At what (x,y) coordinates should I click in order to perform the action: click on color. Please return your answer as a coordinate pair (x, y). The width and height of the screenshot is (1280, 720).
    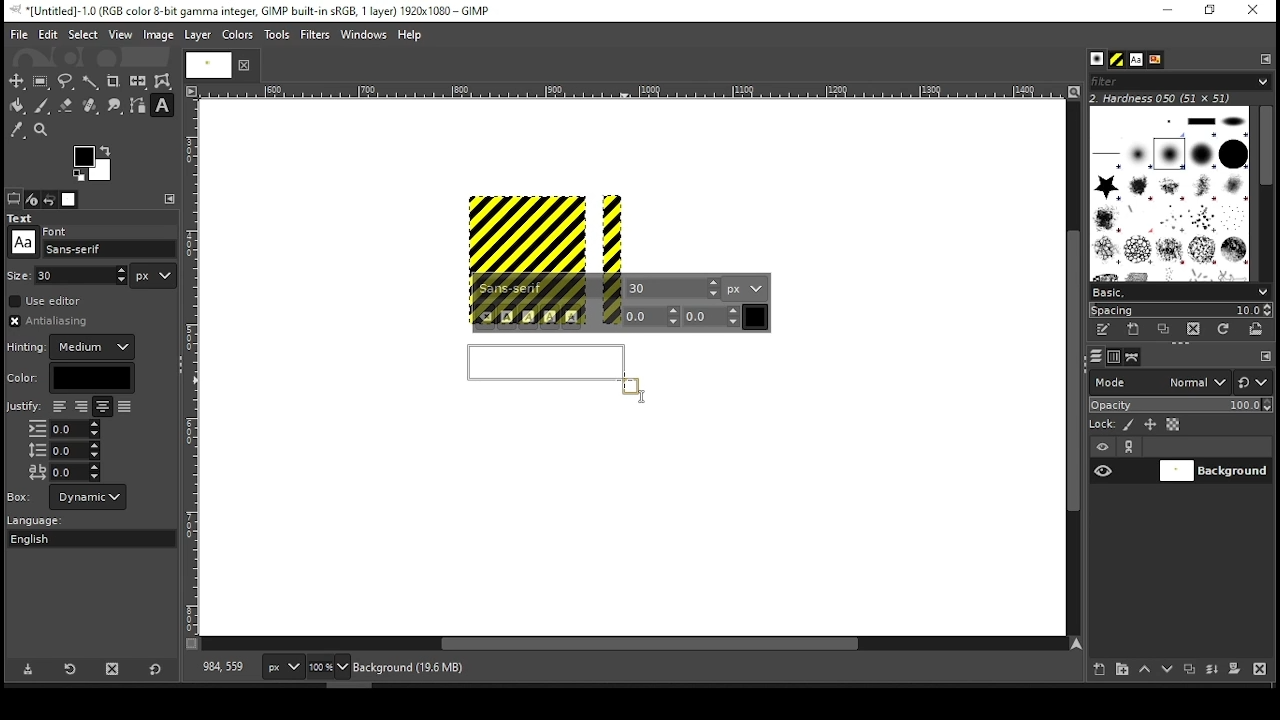
    Looking at the image, I should click on (70, 378).